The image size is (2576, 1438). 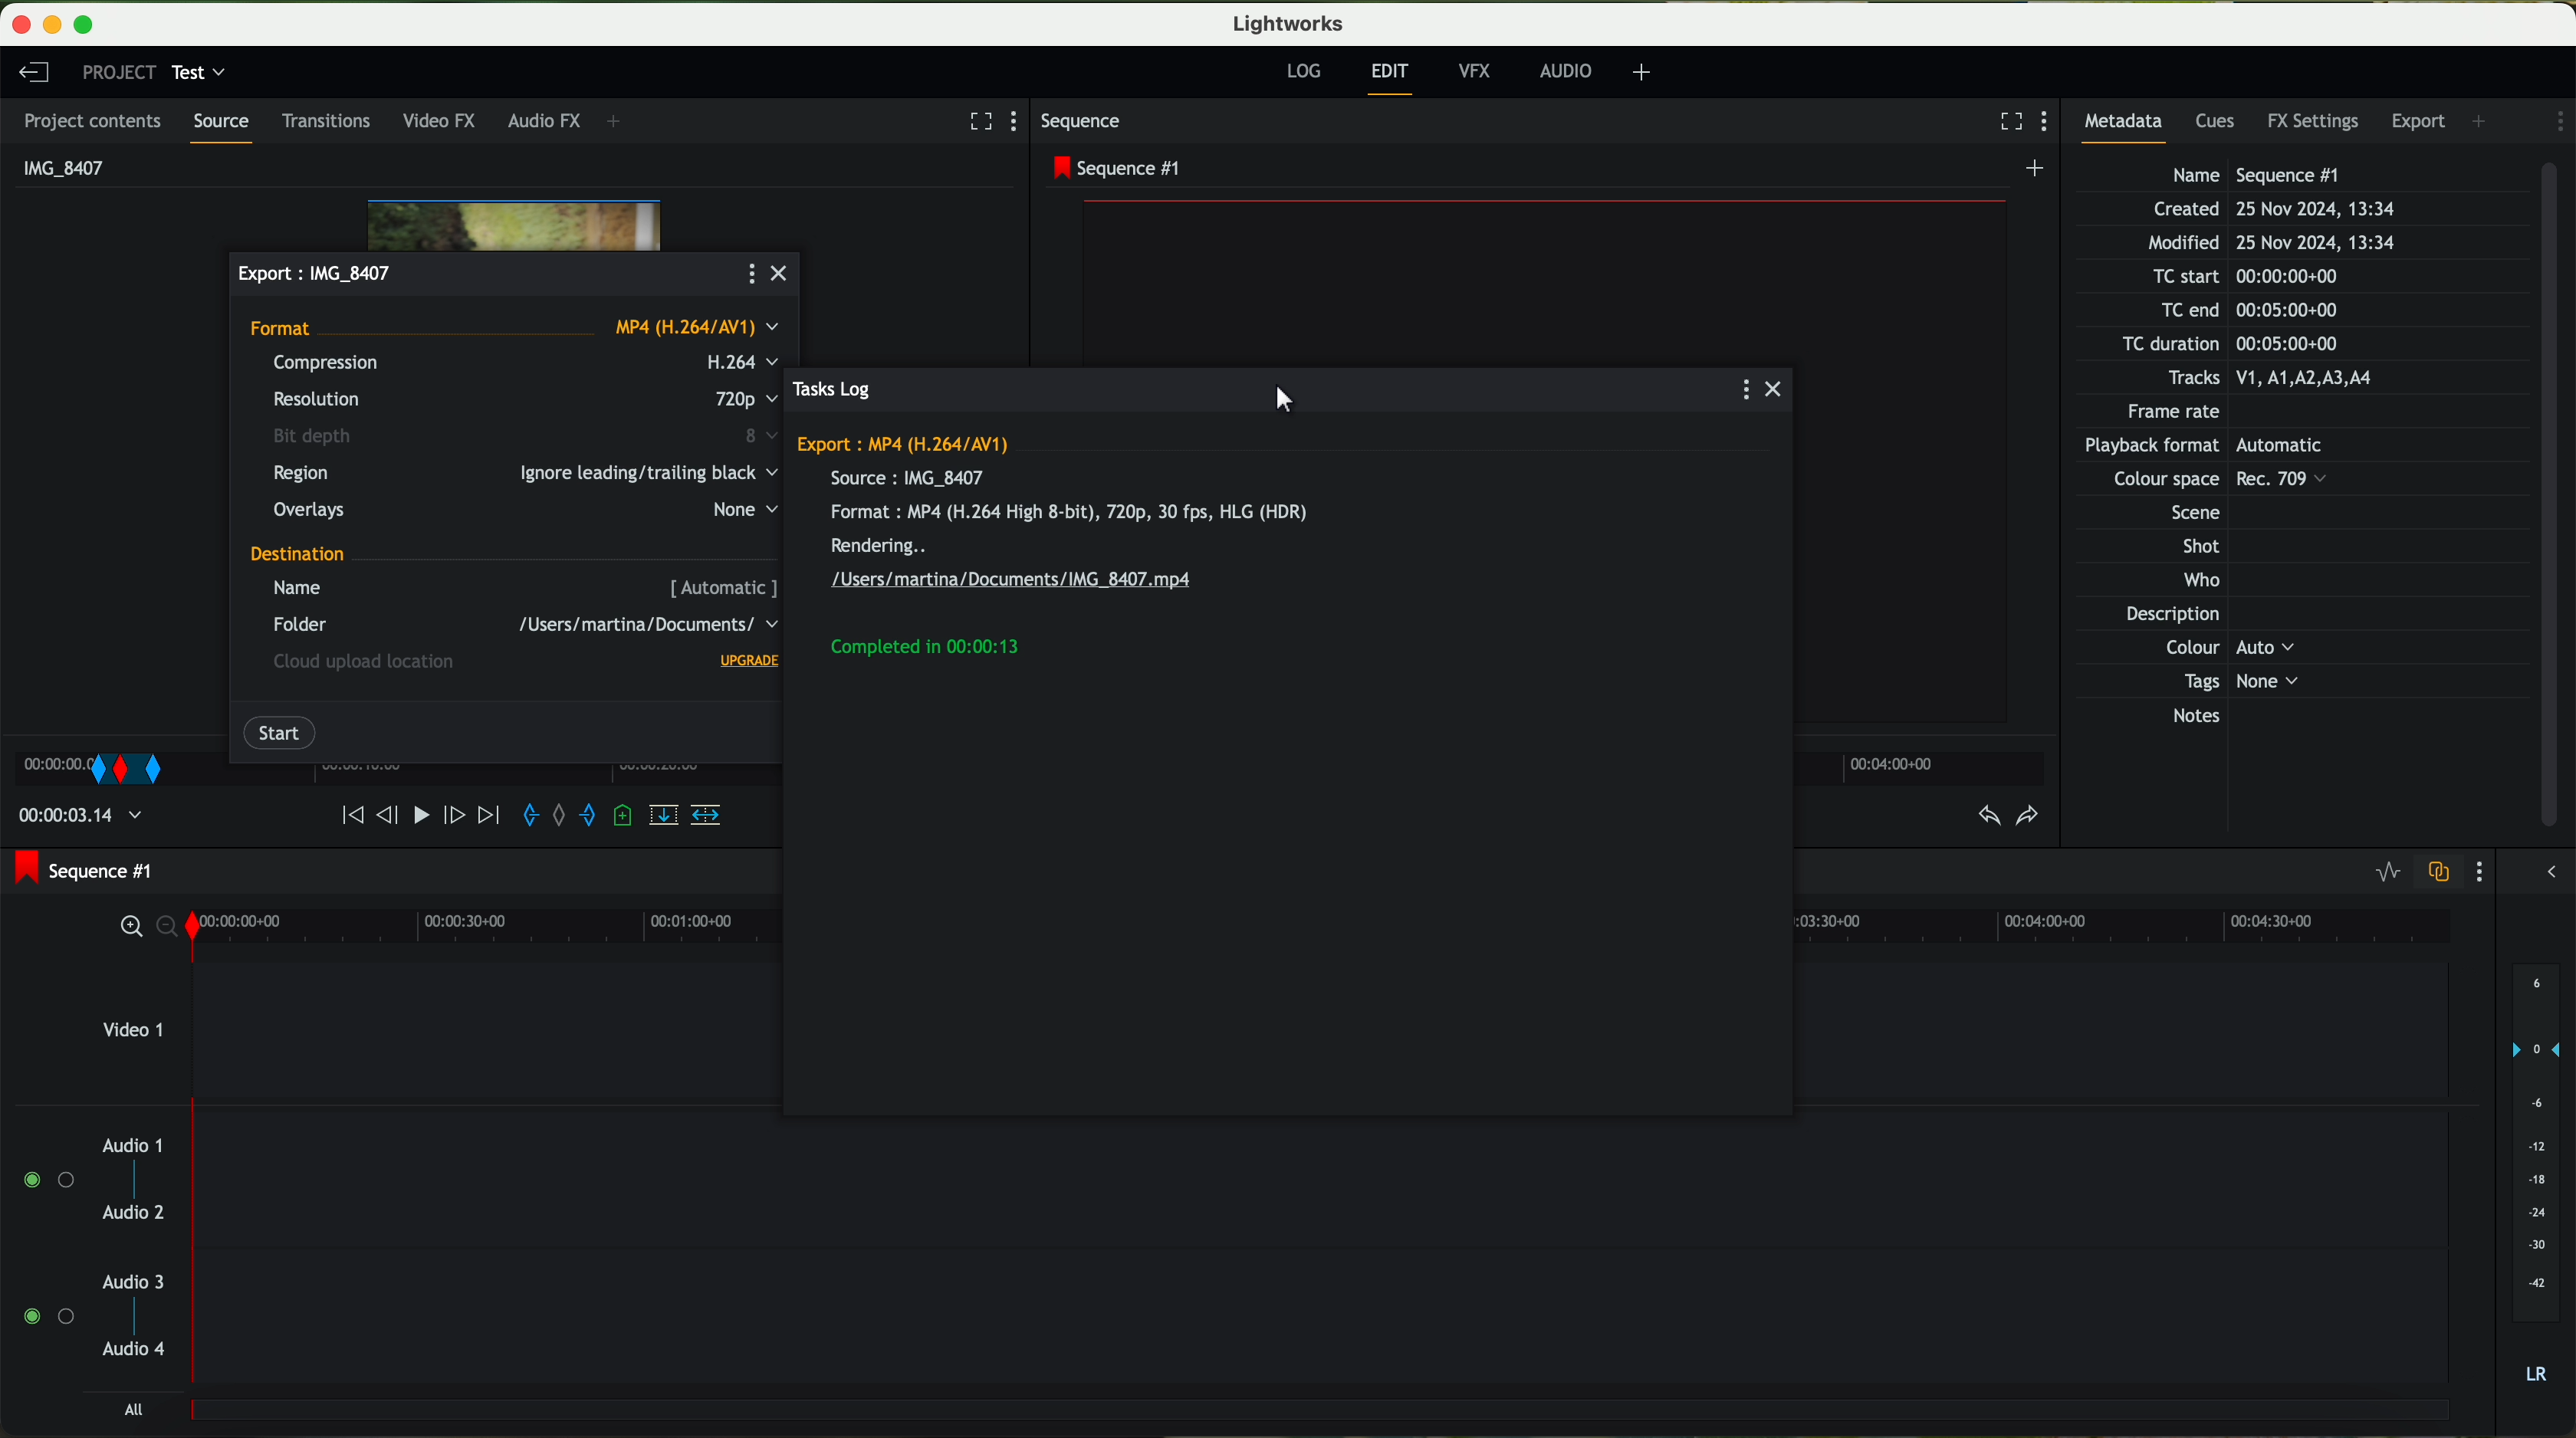 I want to click on delete/cut, so click(x=1736, y=816).